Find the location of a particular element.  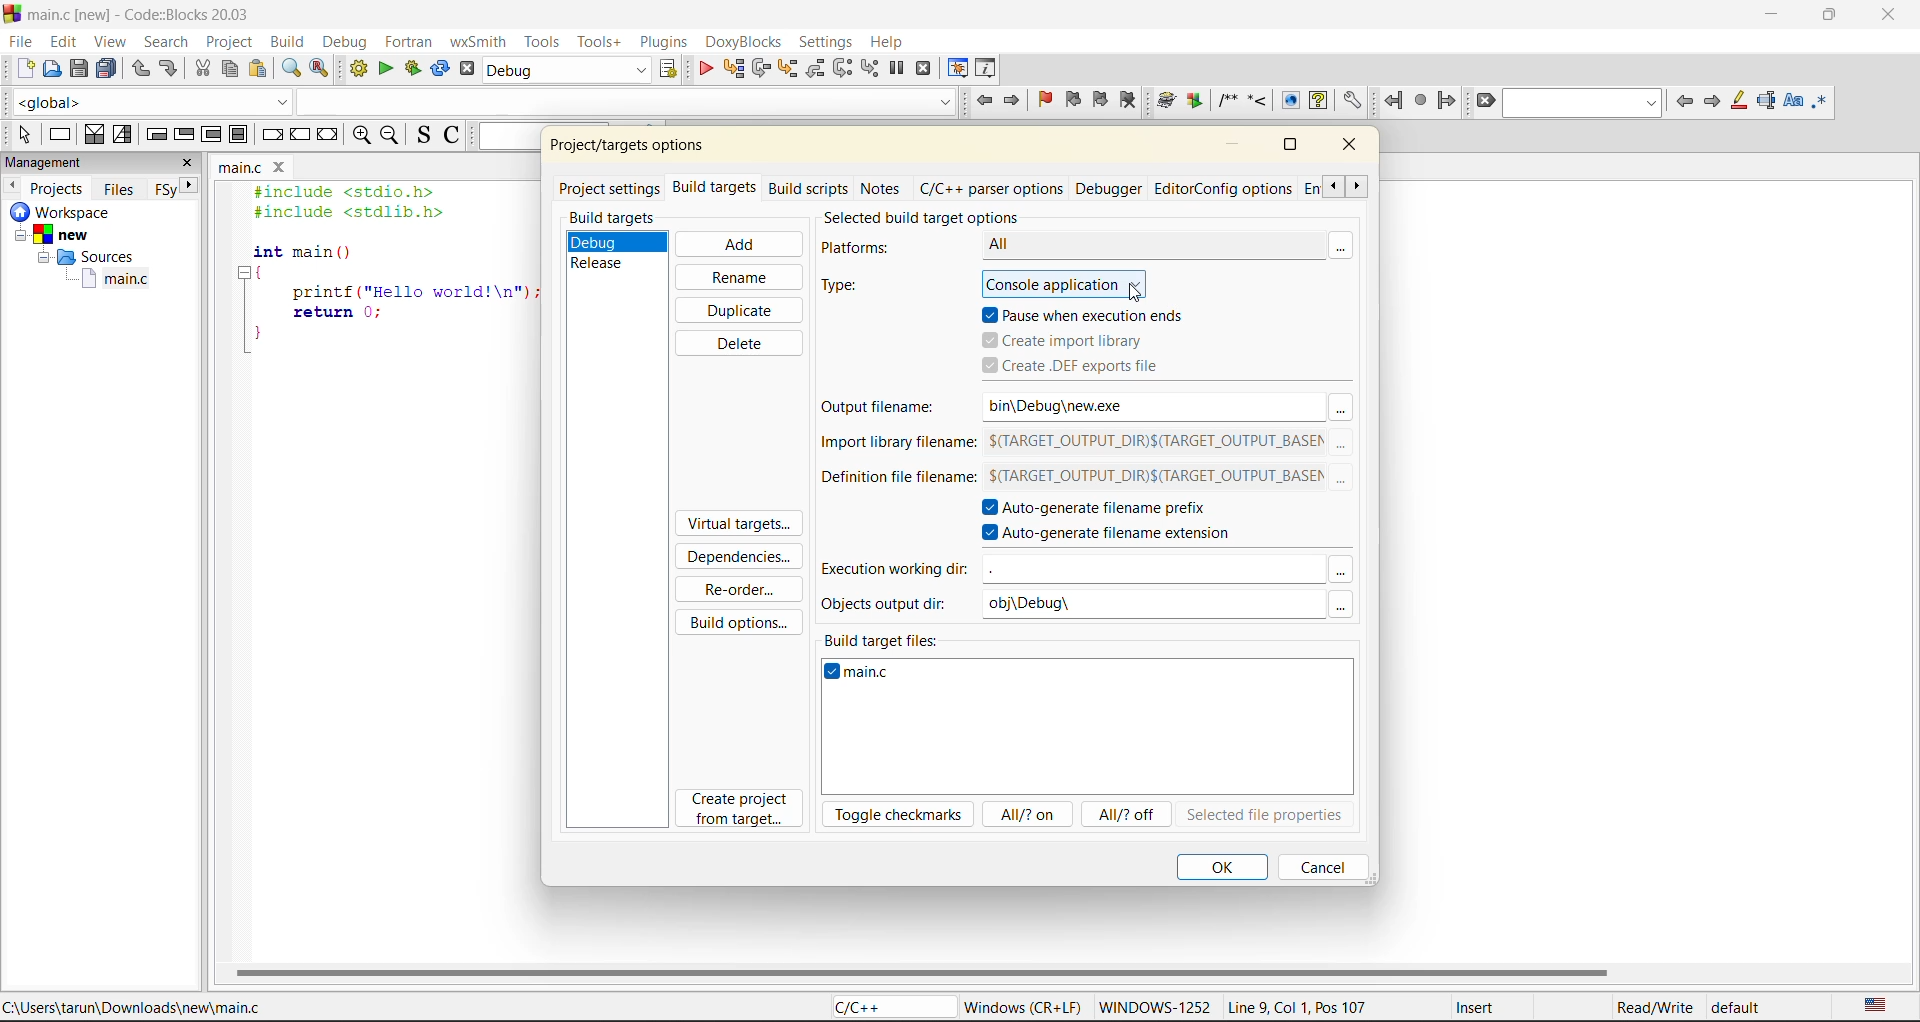

use regex is located at coordinates (1823, 102).